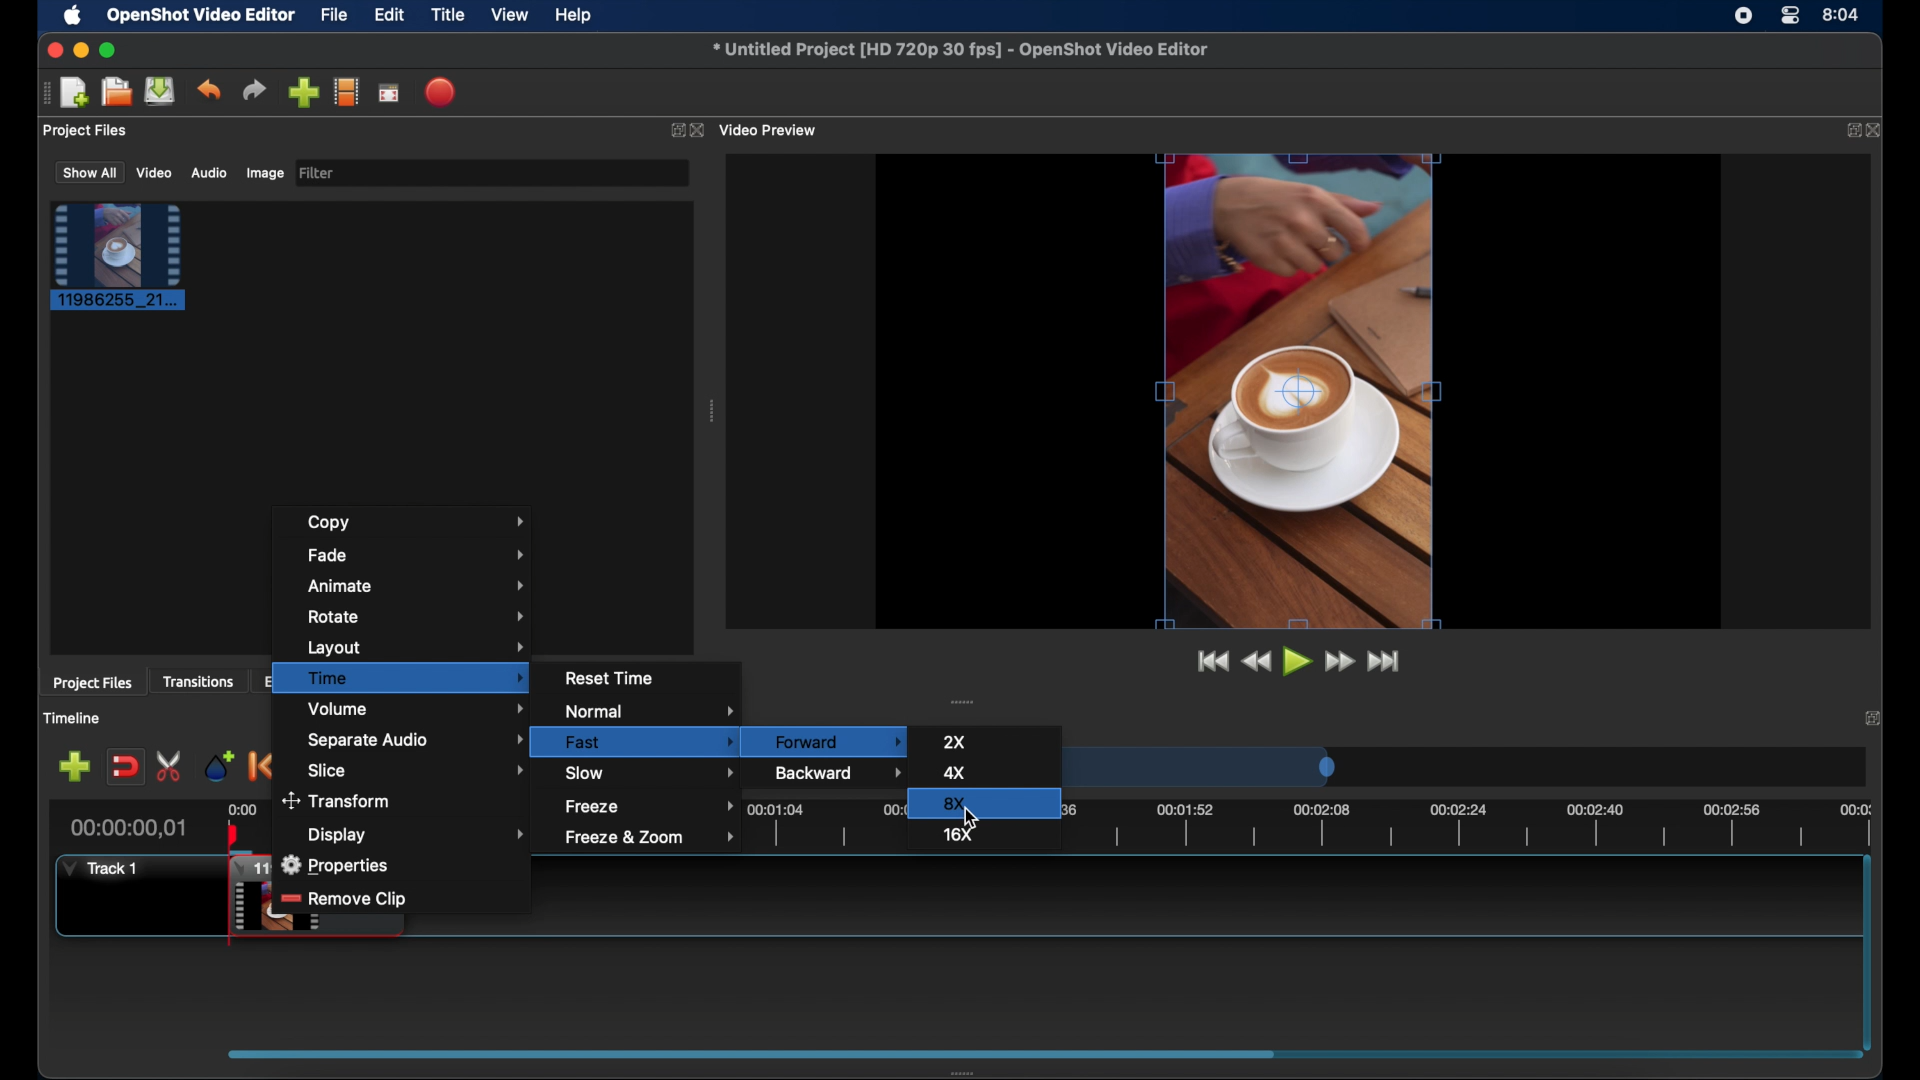 Image resolution: width=1920 pixels, height=1080 pixels. I want to click on video preview, so click(771, 129).